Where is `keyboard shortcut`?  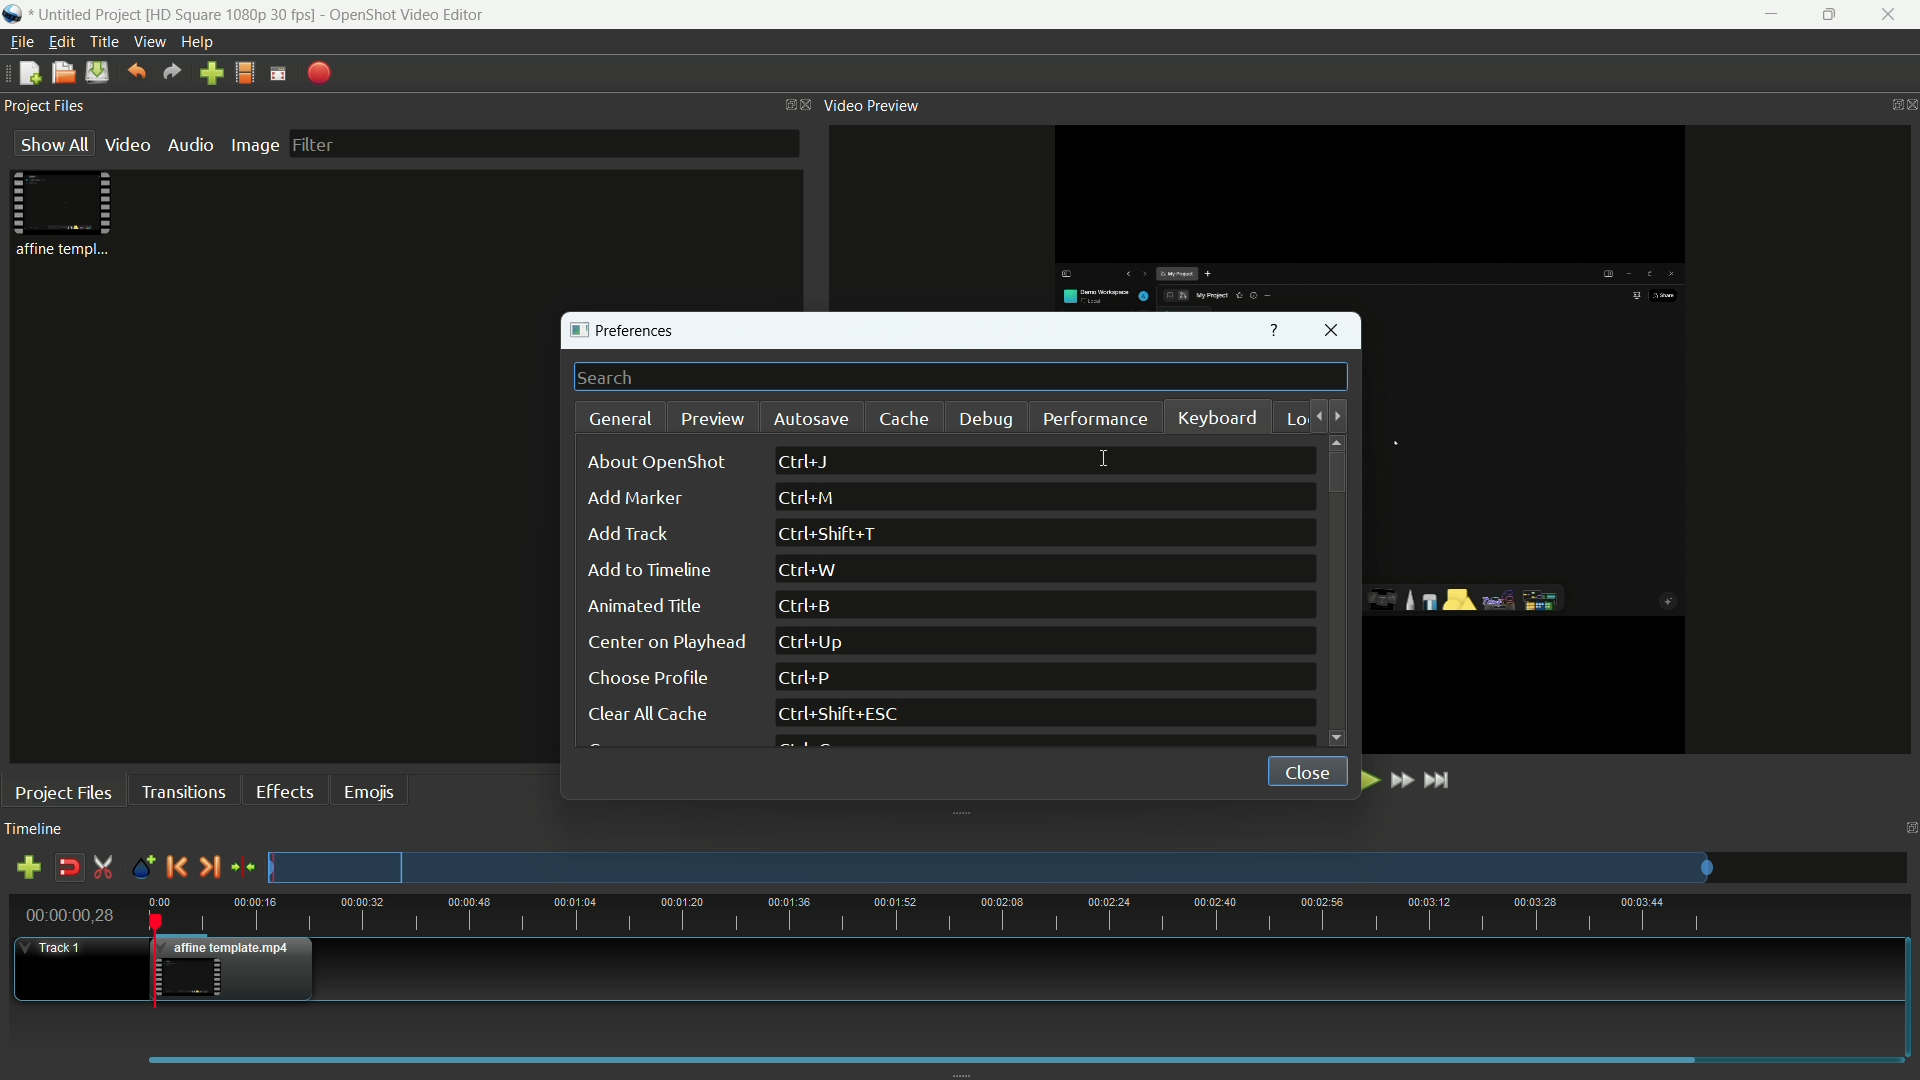 keyboard shortcut is located at coordinates (833, 535).